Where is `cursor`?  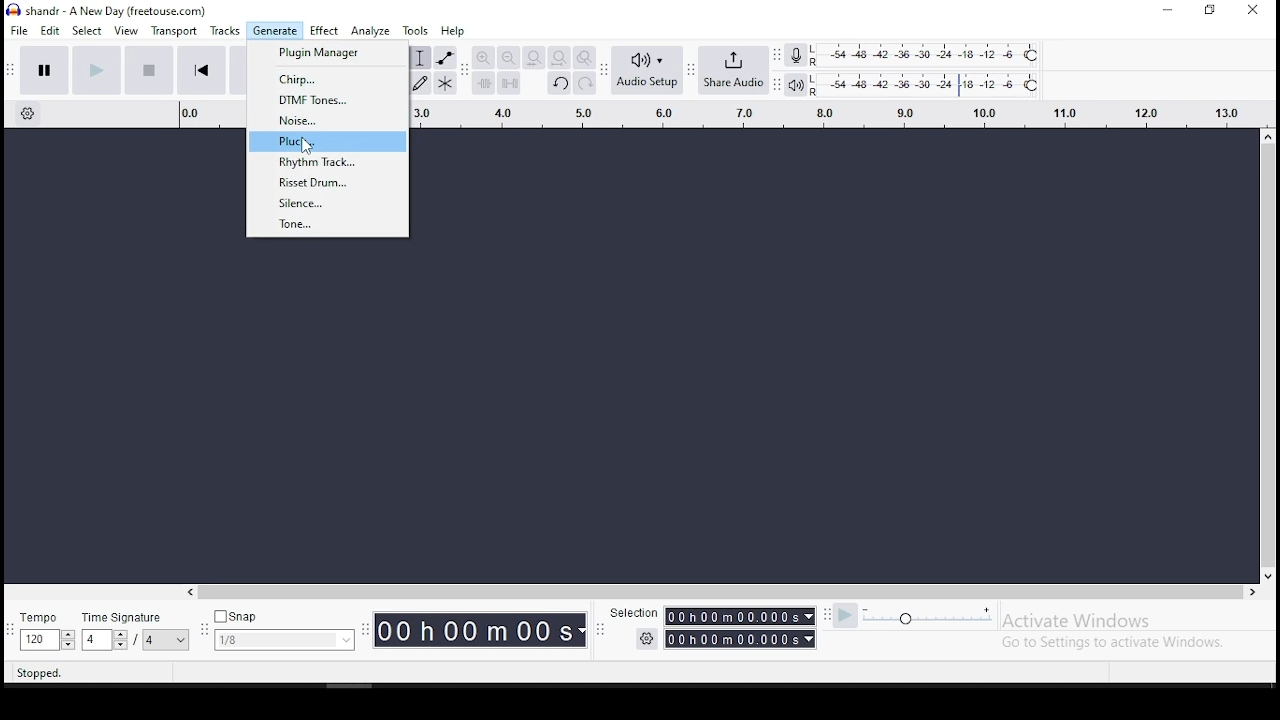 cursor is located at coordinates (306, 147).